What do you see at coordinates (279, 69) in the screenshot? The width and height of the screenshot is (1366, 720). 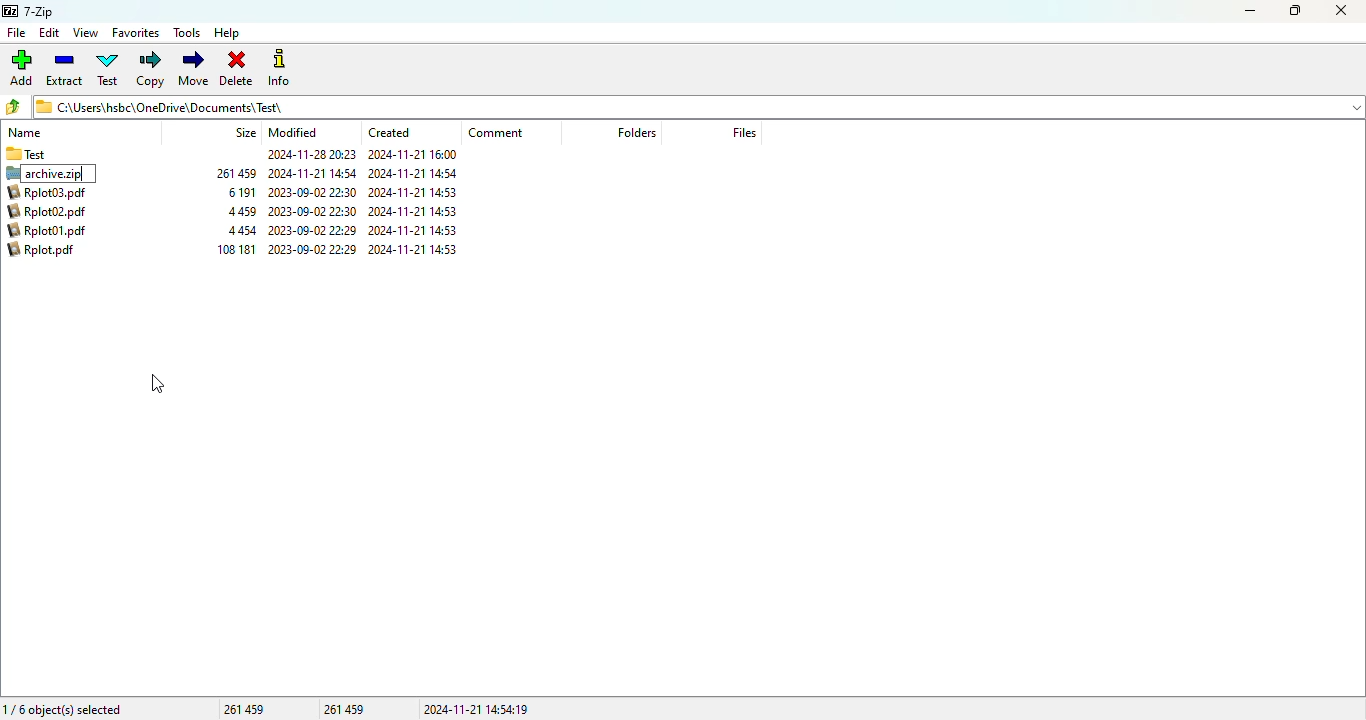 I see `info` at bounding box center [279, 69].